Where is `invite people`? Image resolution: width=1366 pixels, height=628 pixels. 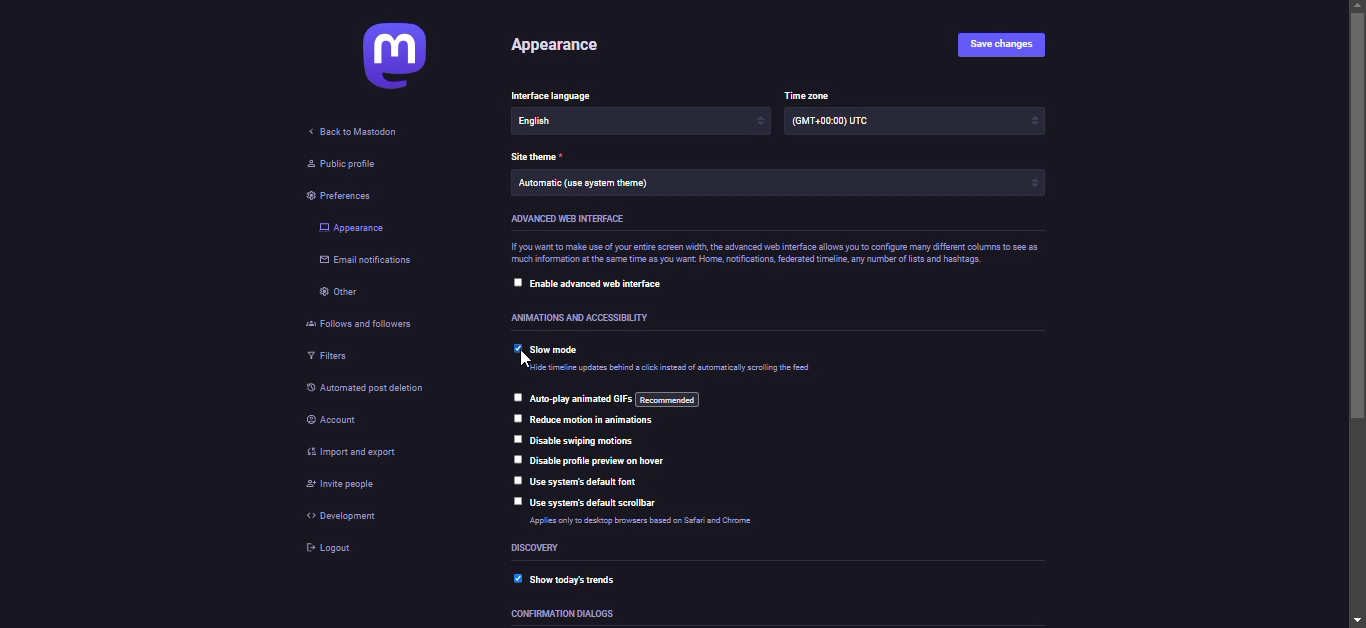 invite people is located at coordinates (345, 487).